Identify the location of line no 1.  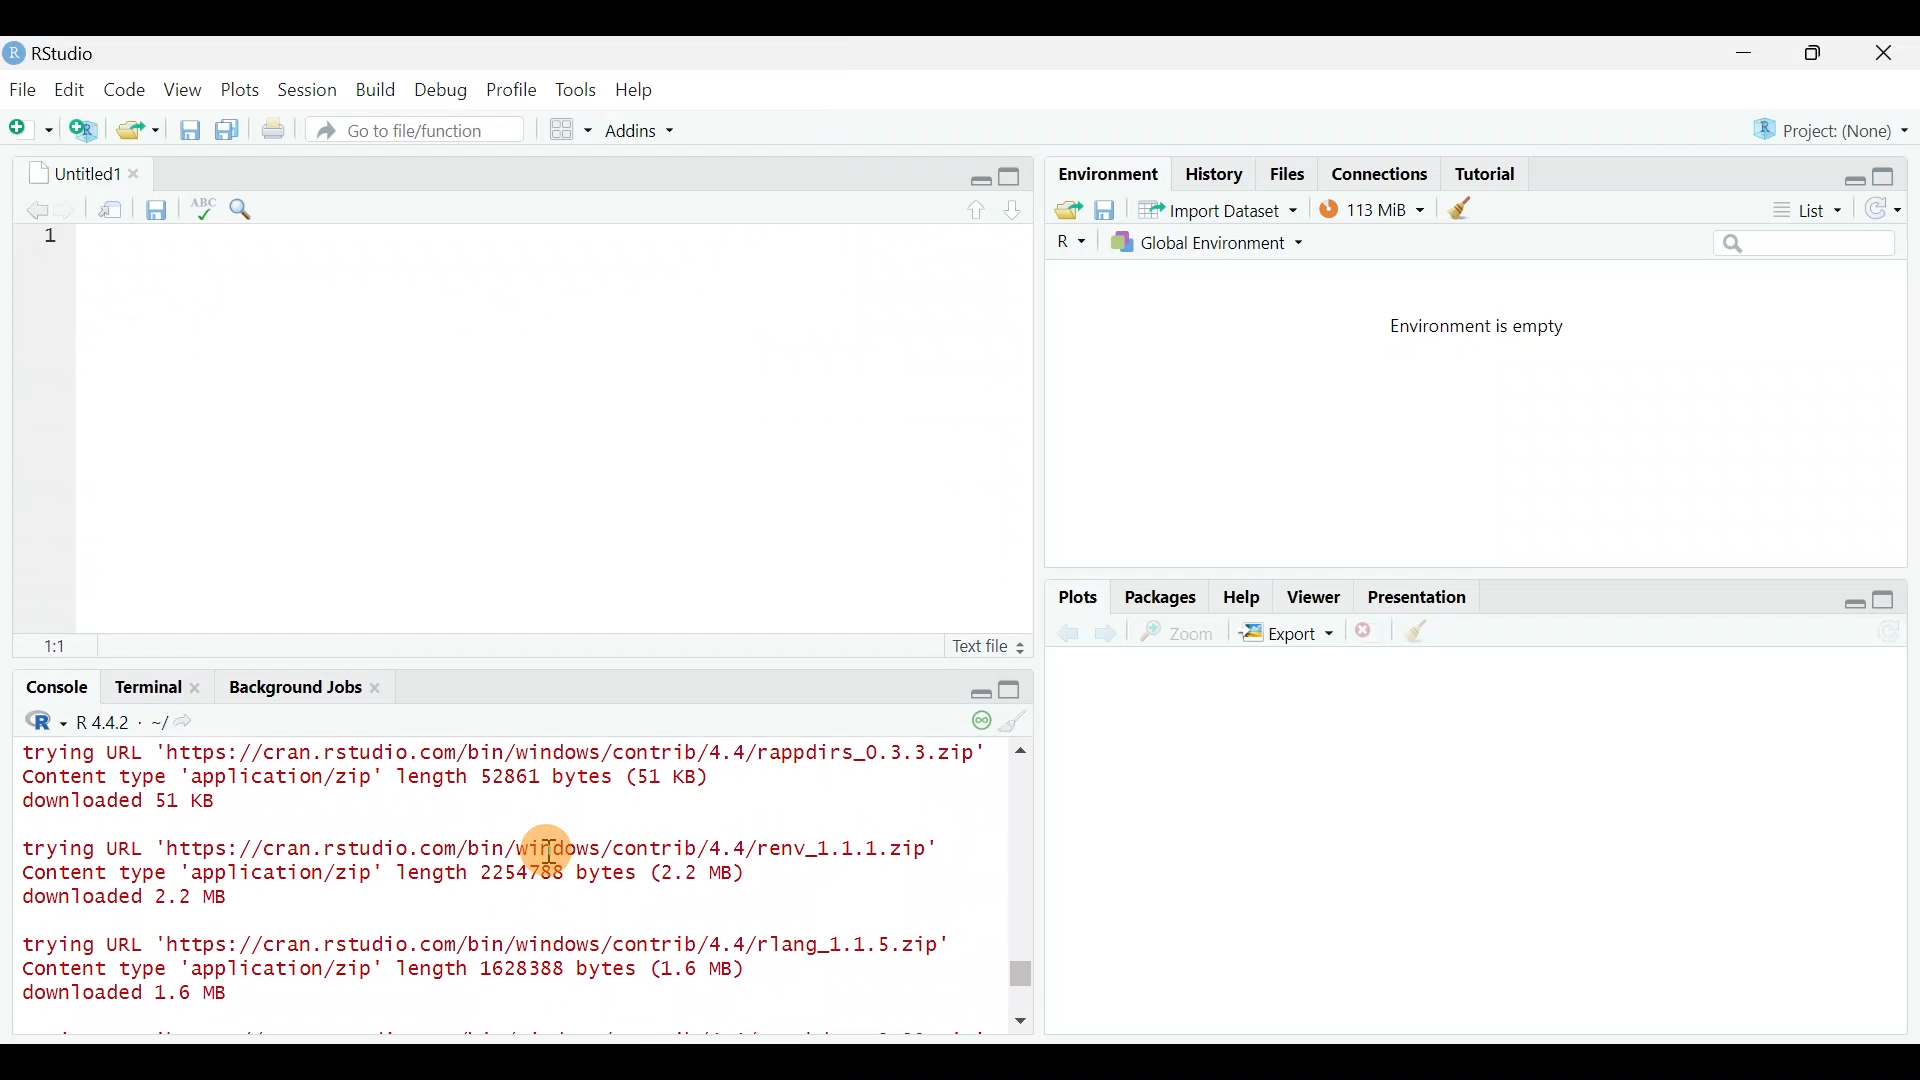
(59, 239).